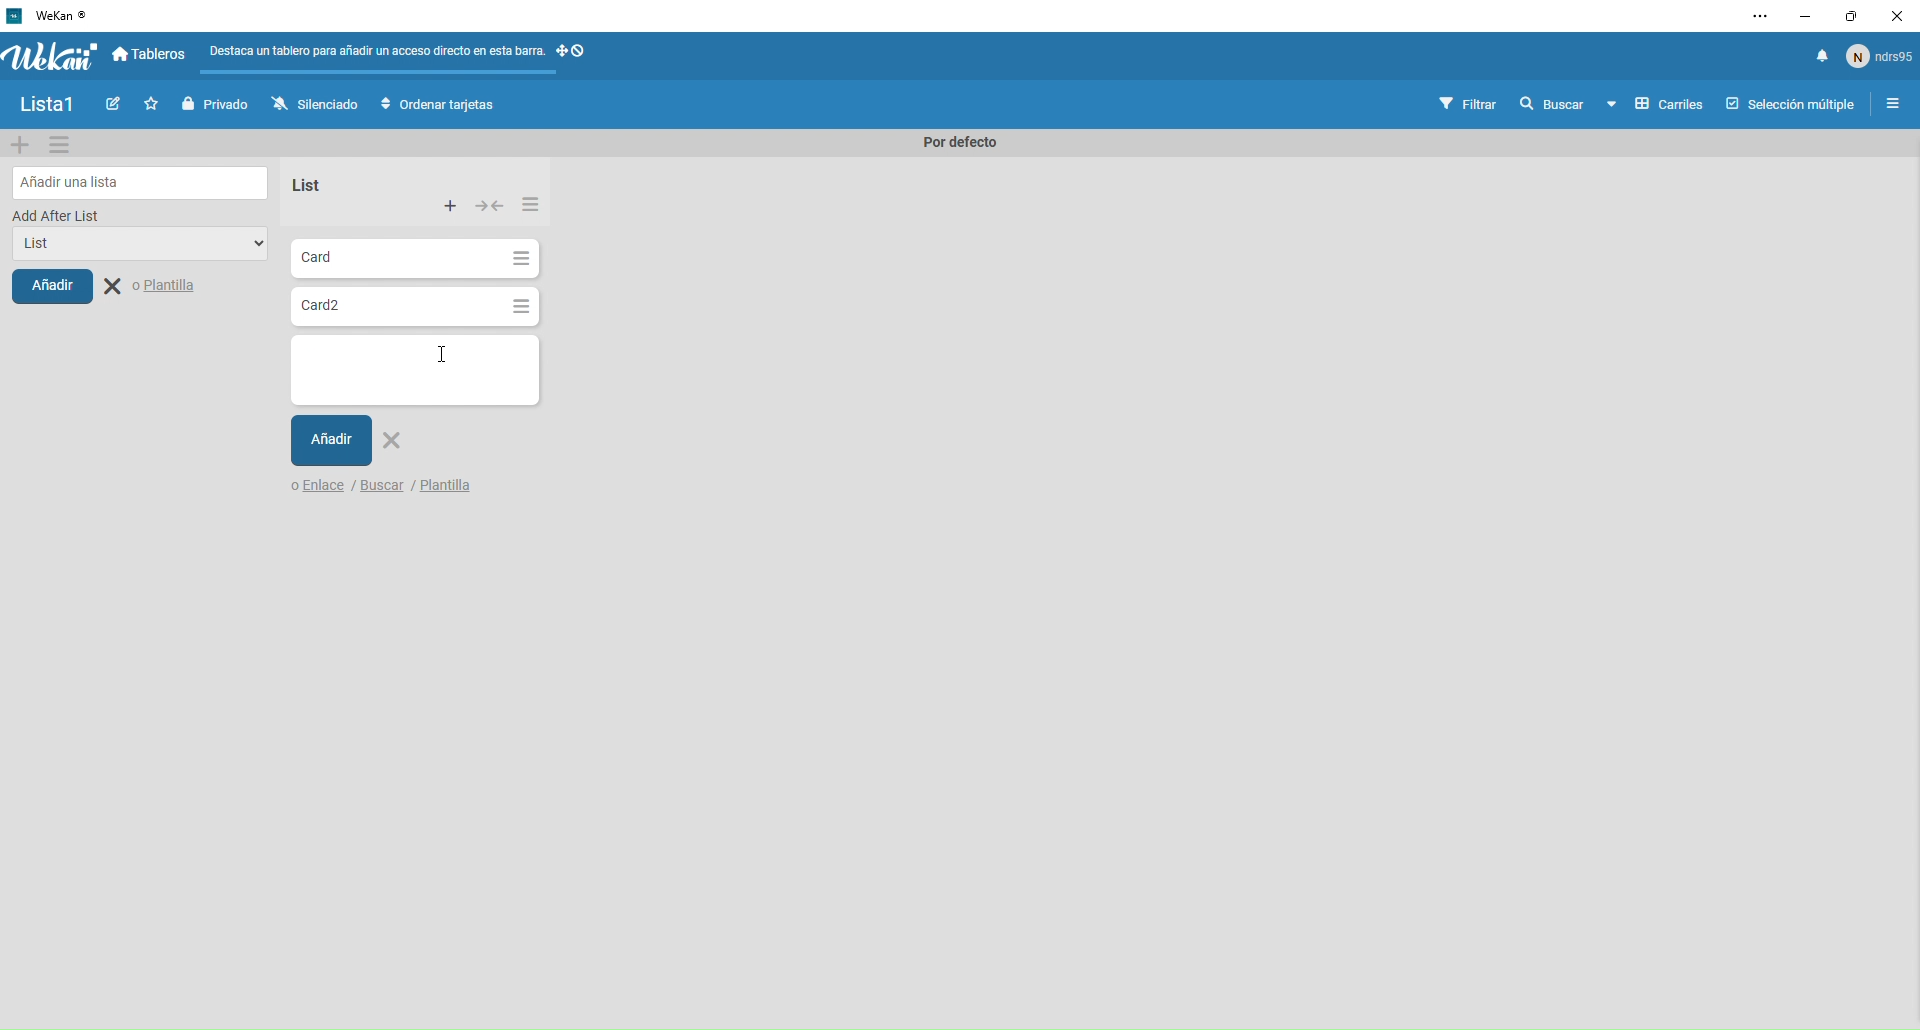  I want to click on More, so click(451, 207).